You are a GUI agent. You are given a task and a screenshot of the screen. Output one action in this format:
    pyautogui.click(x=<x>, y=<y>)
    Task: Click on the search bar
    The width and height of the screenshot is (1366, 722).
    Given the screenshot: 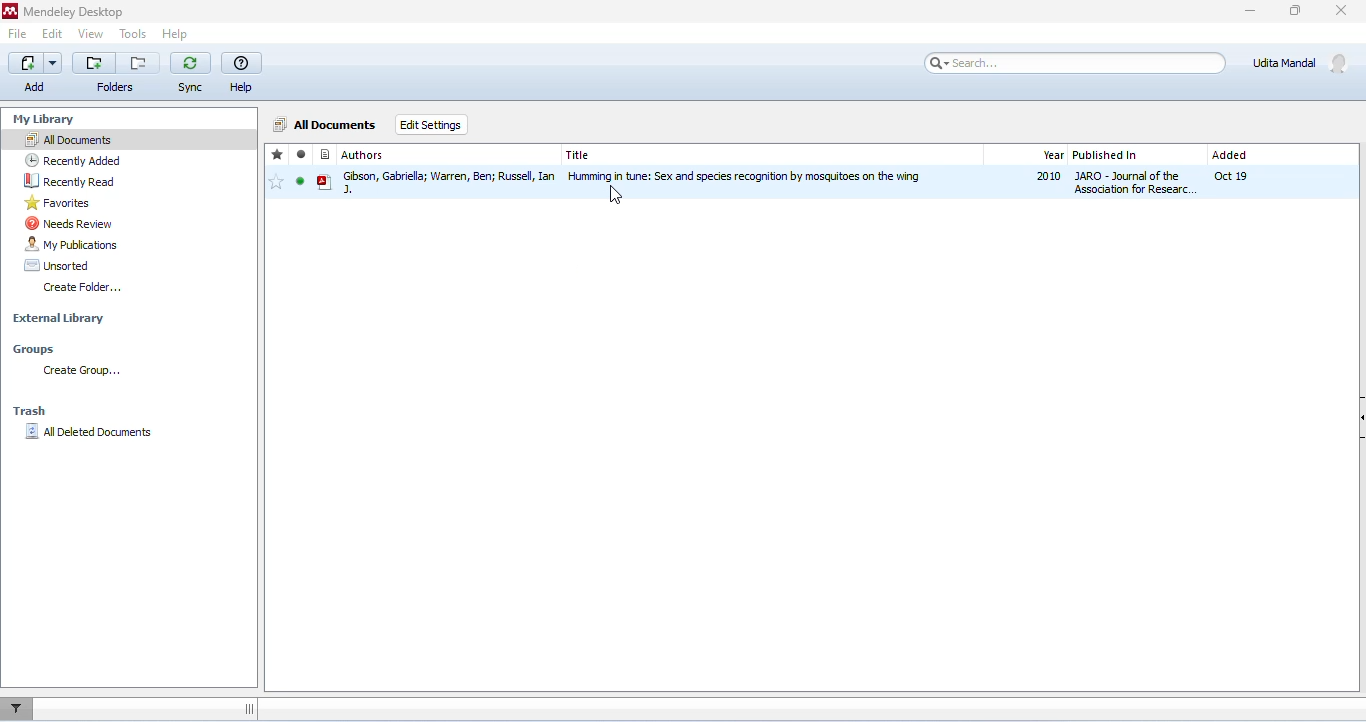 What is the action you would take?
    pyautogui.click(x=1072, y=62)
    